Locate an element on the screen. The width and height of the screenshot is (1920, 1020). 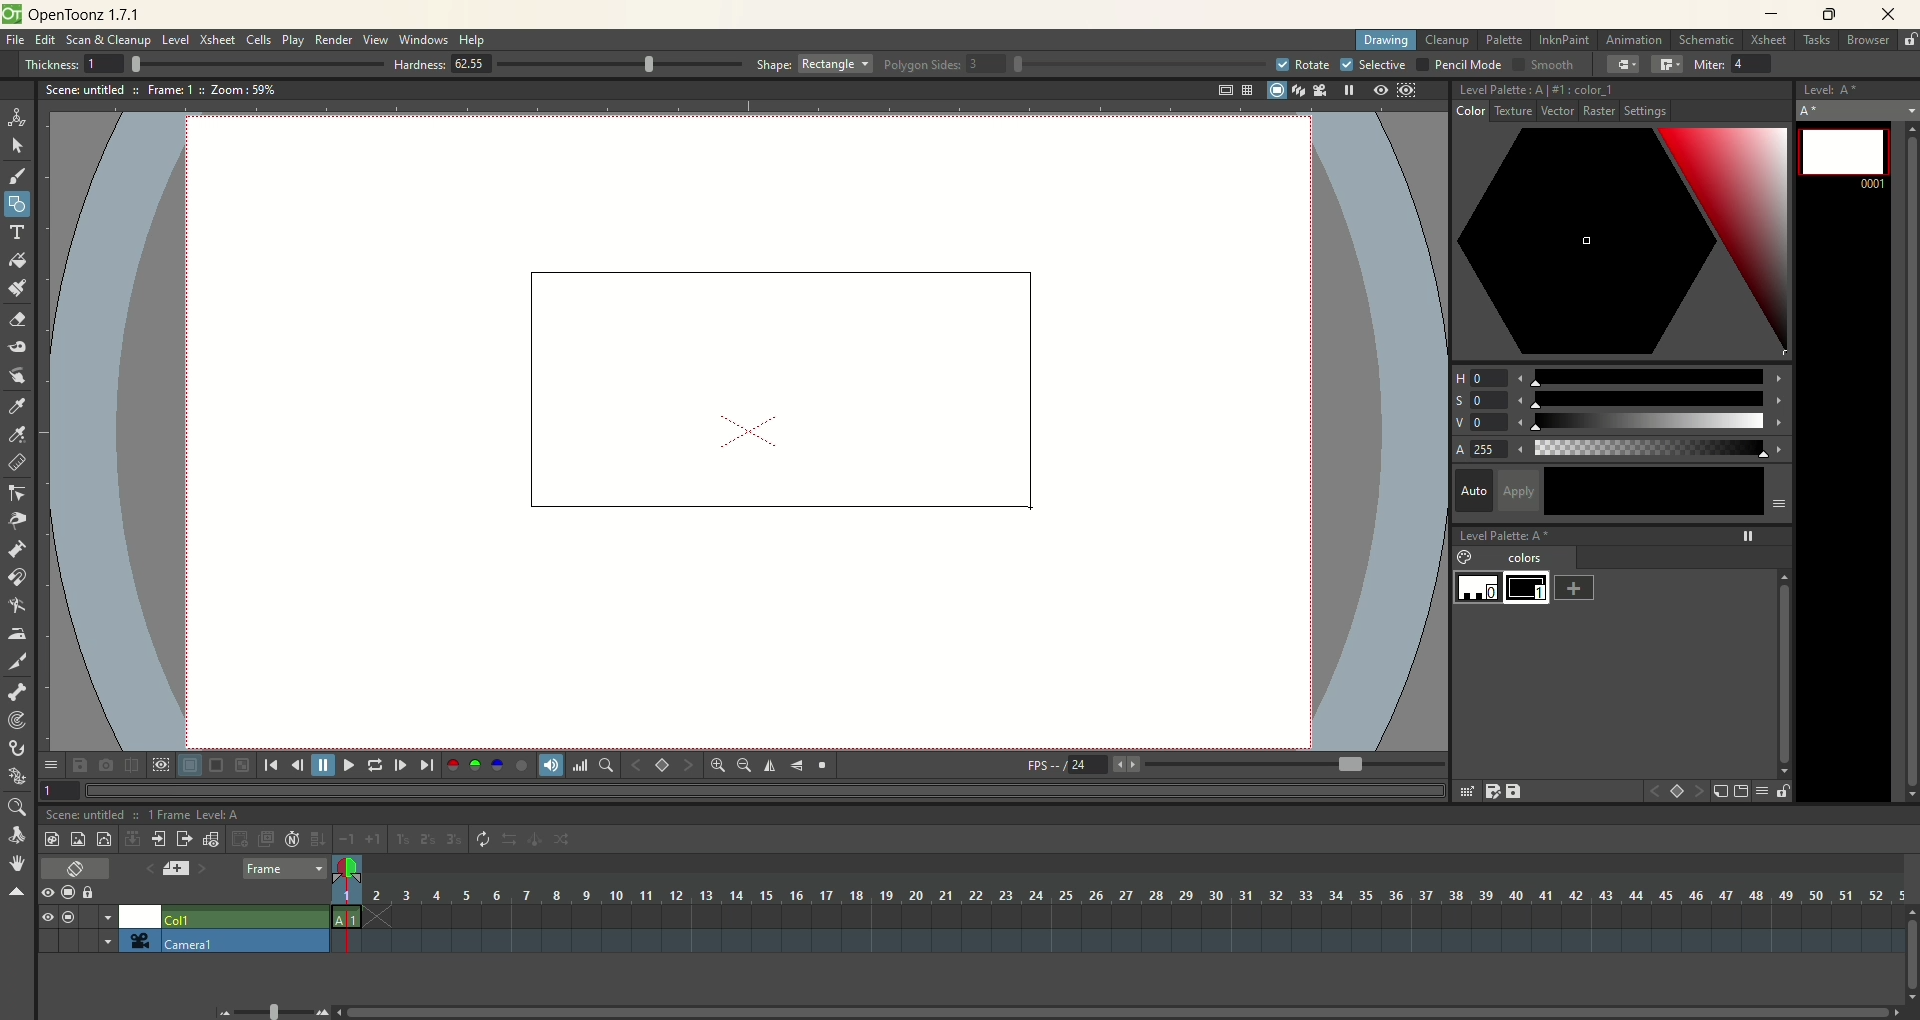
scene untitled :: 1 Frame level : A is located at coordinates (148, 814).